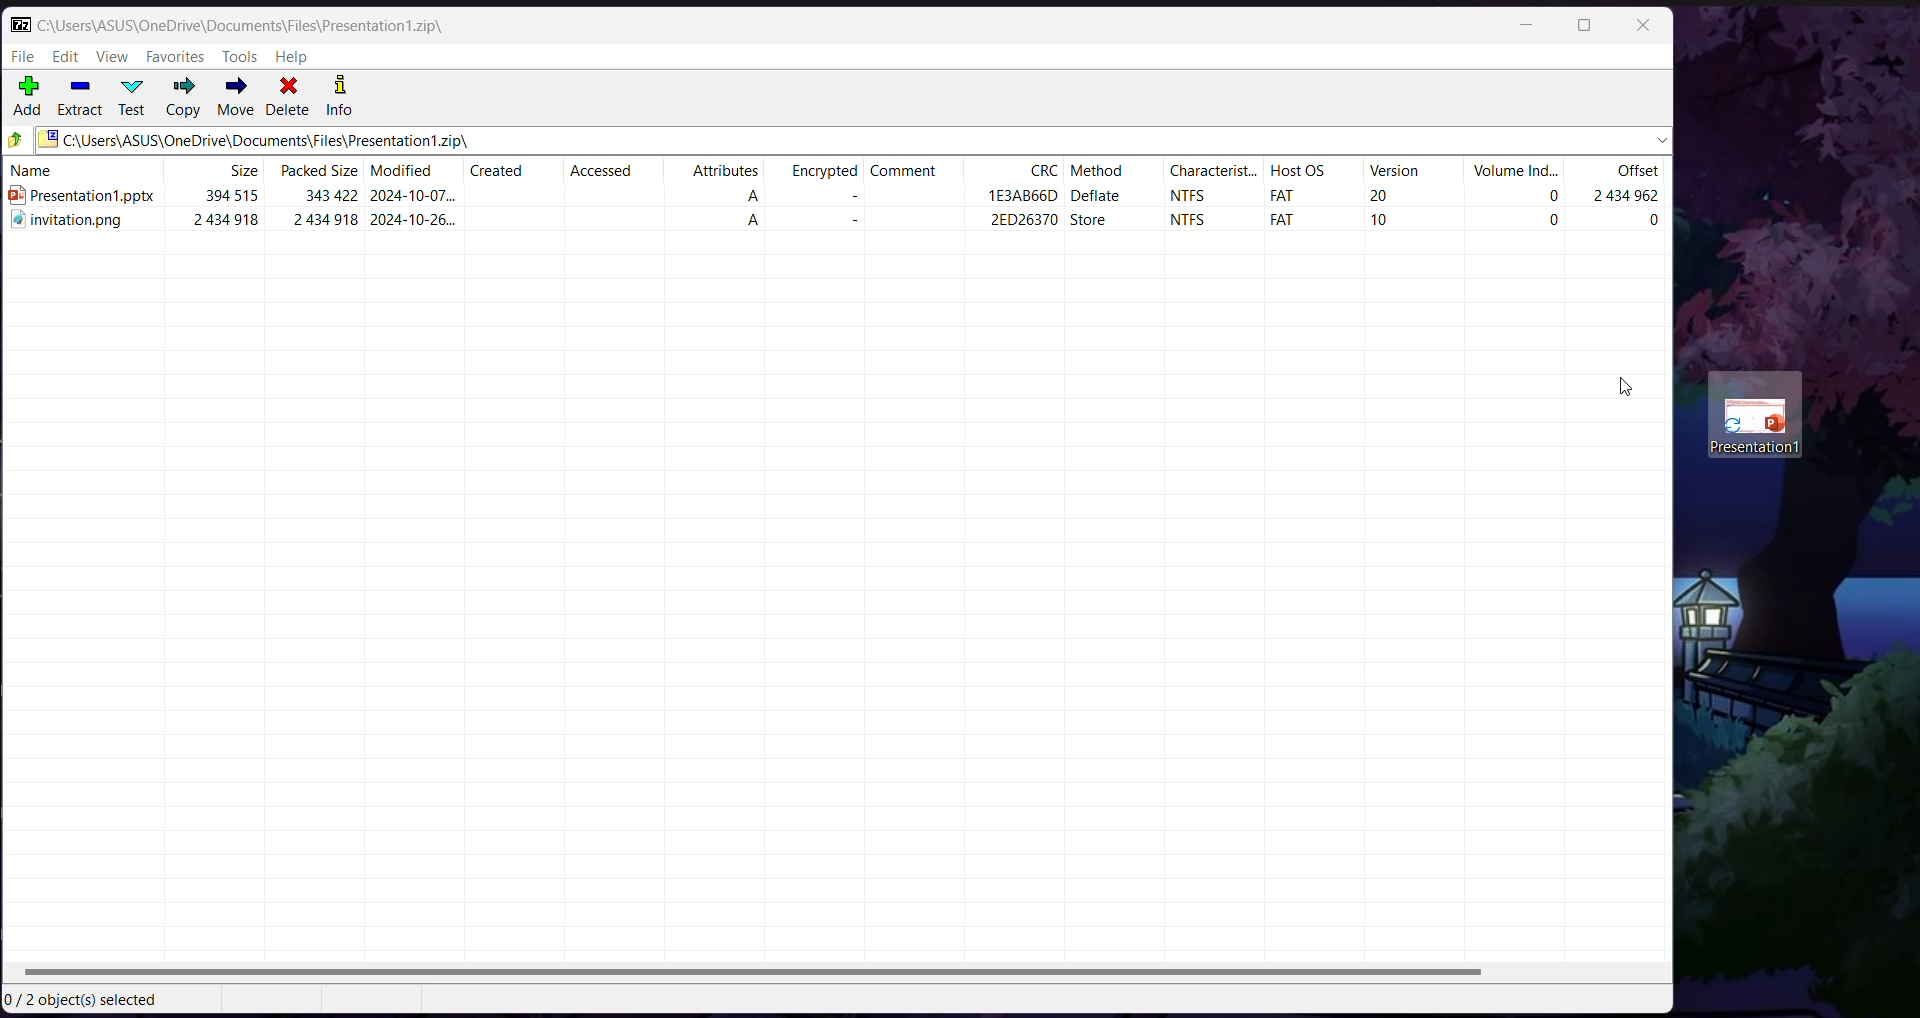  Describe the element at coordinates (908, 174) in the screenshot. I see `comment` at that location.